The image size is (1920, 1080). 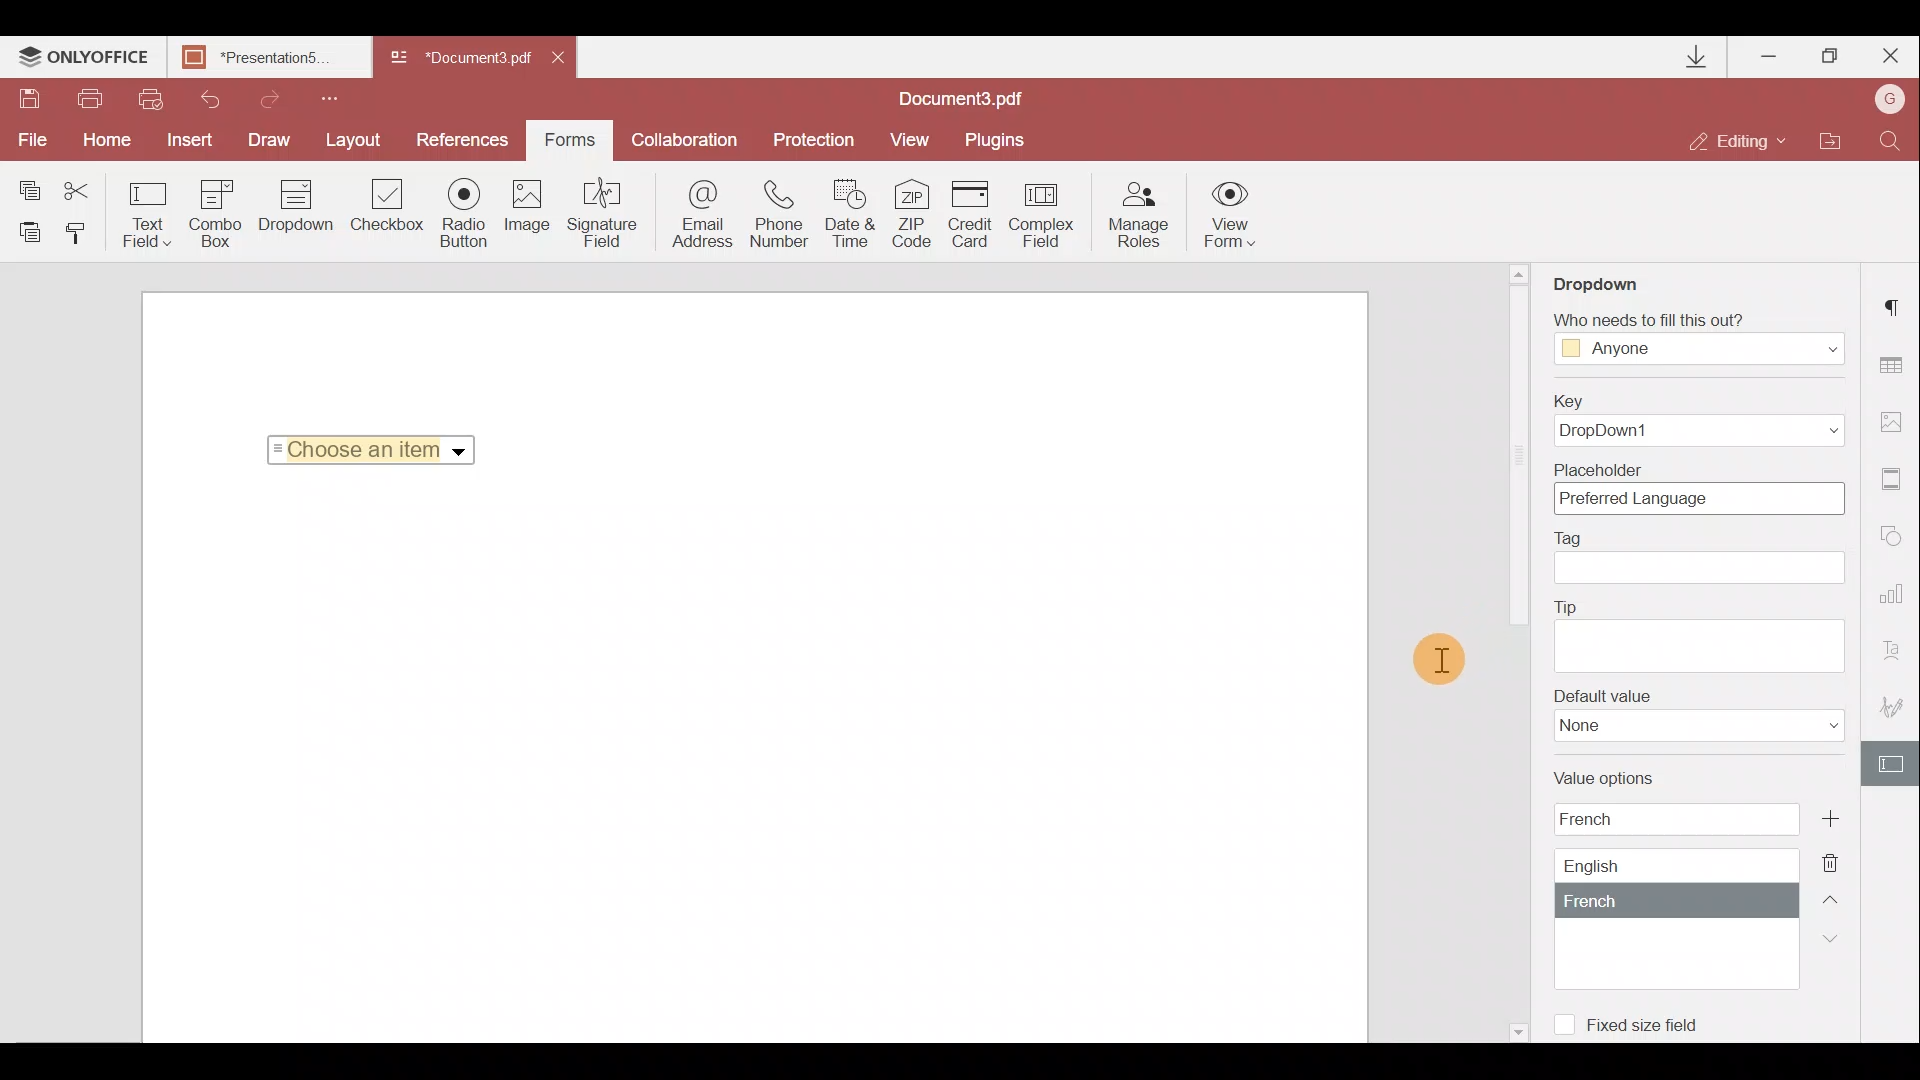 I want to click on Account name, so click(x=1884, y=101).